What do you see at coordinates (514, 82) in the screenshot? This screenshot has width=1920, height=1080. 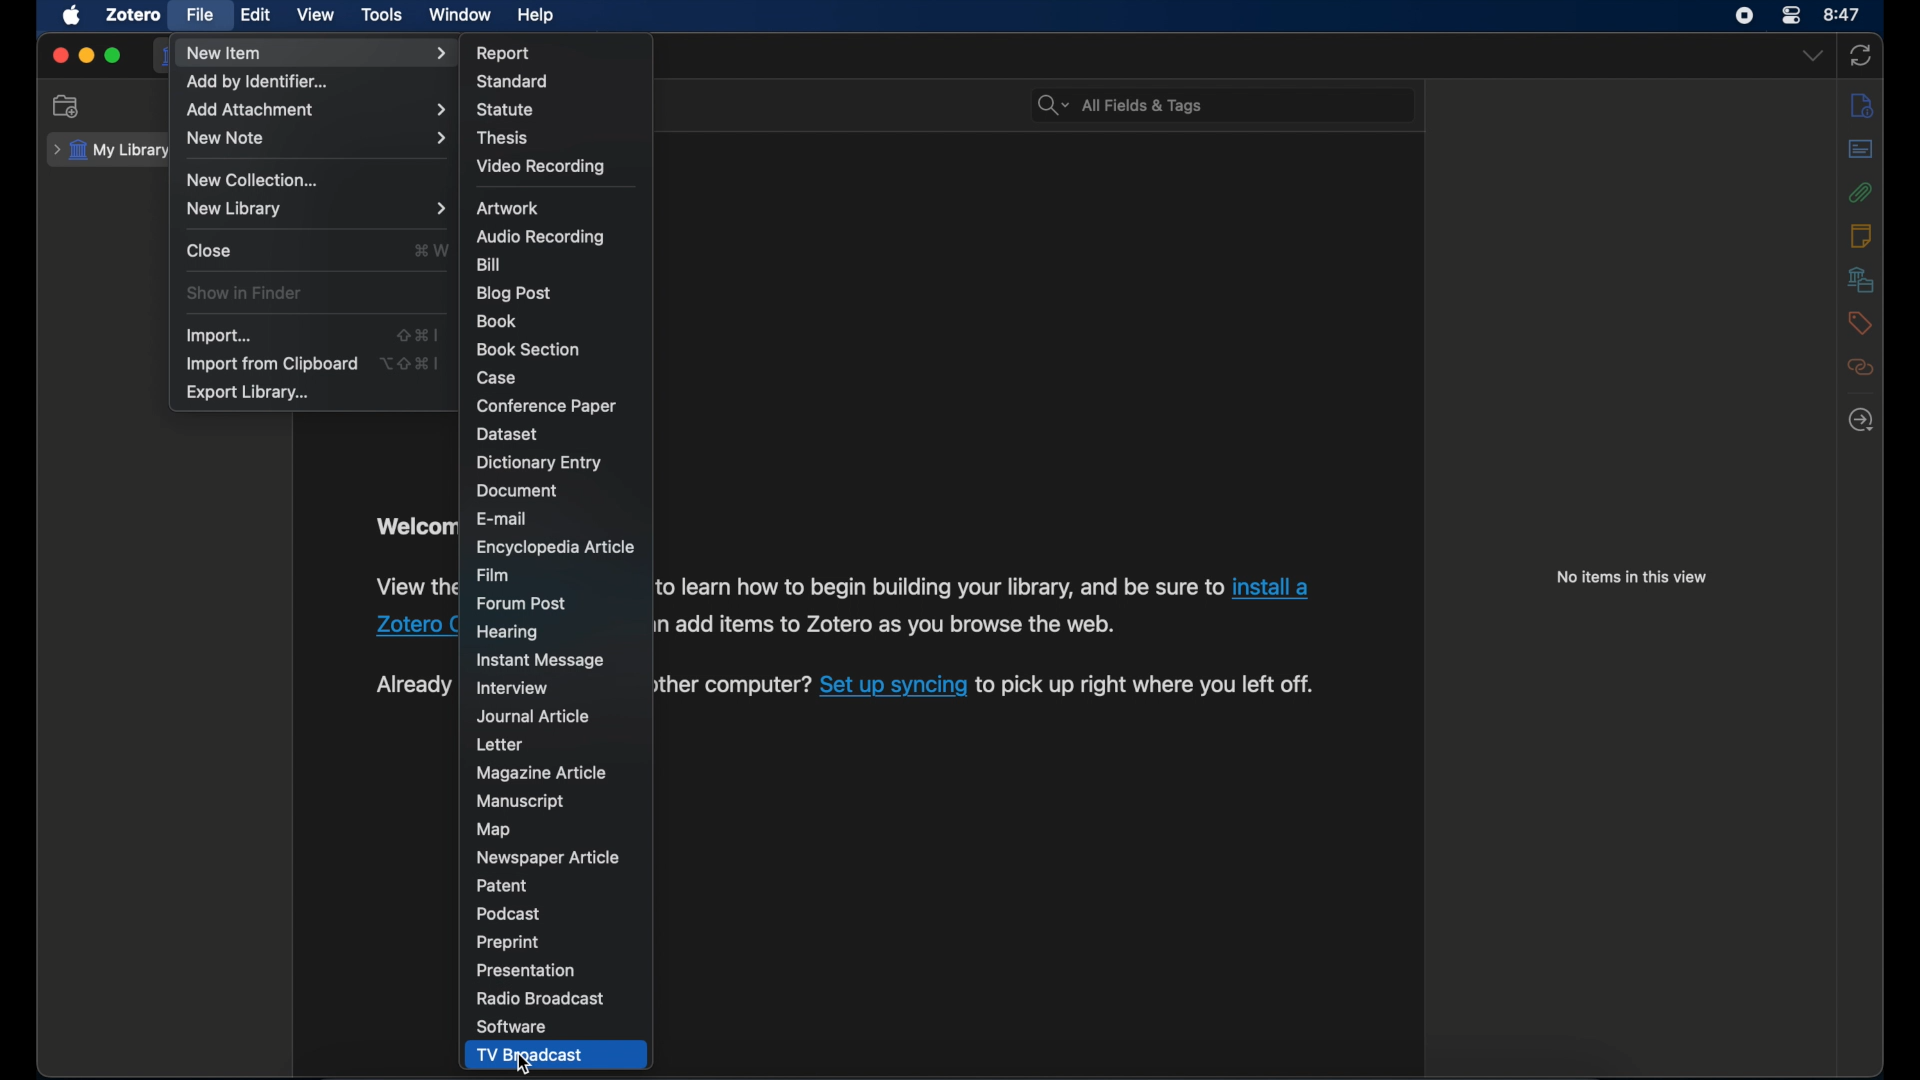 I see `standard` at bounding box center [514, 82].